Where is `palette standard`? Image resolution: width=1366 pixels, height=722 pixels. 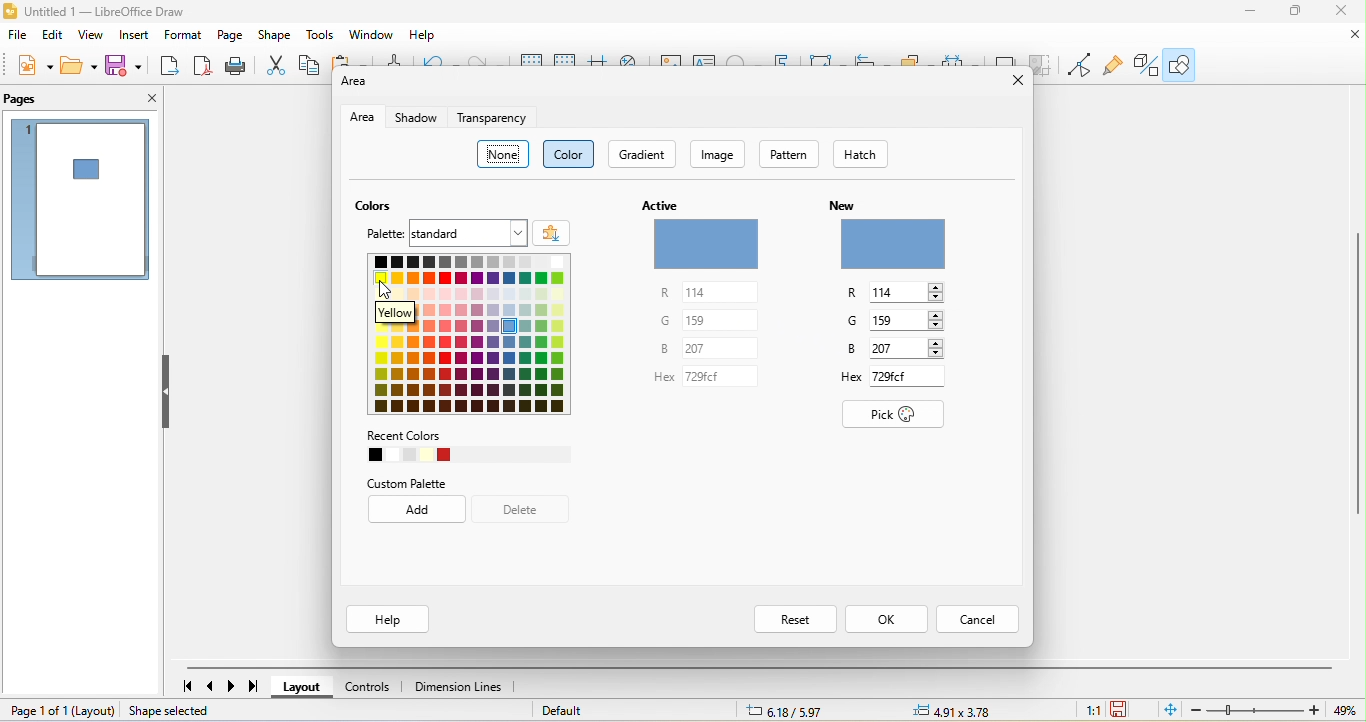 palette standard is located at coordinates (446, 232).